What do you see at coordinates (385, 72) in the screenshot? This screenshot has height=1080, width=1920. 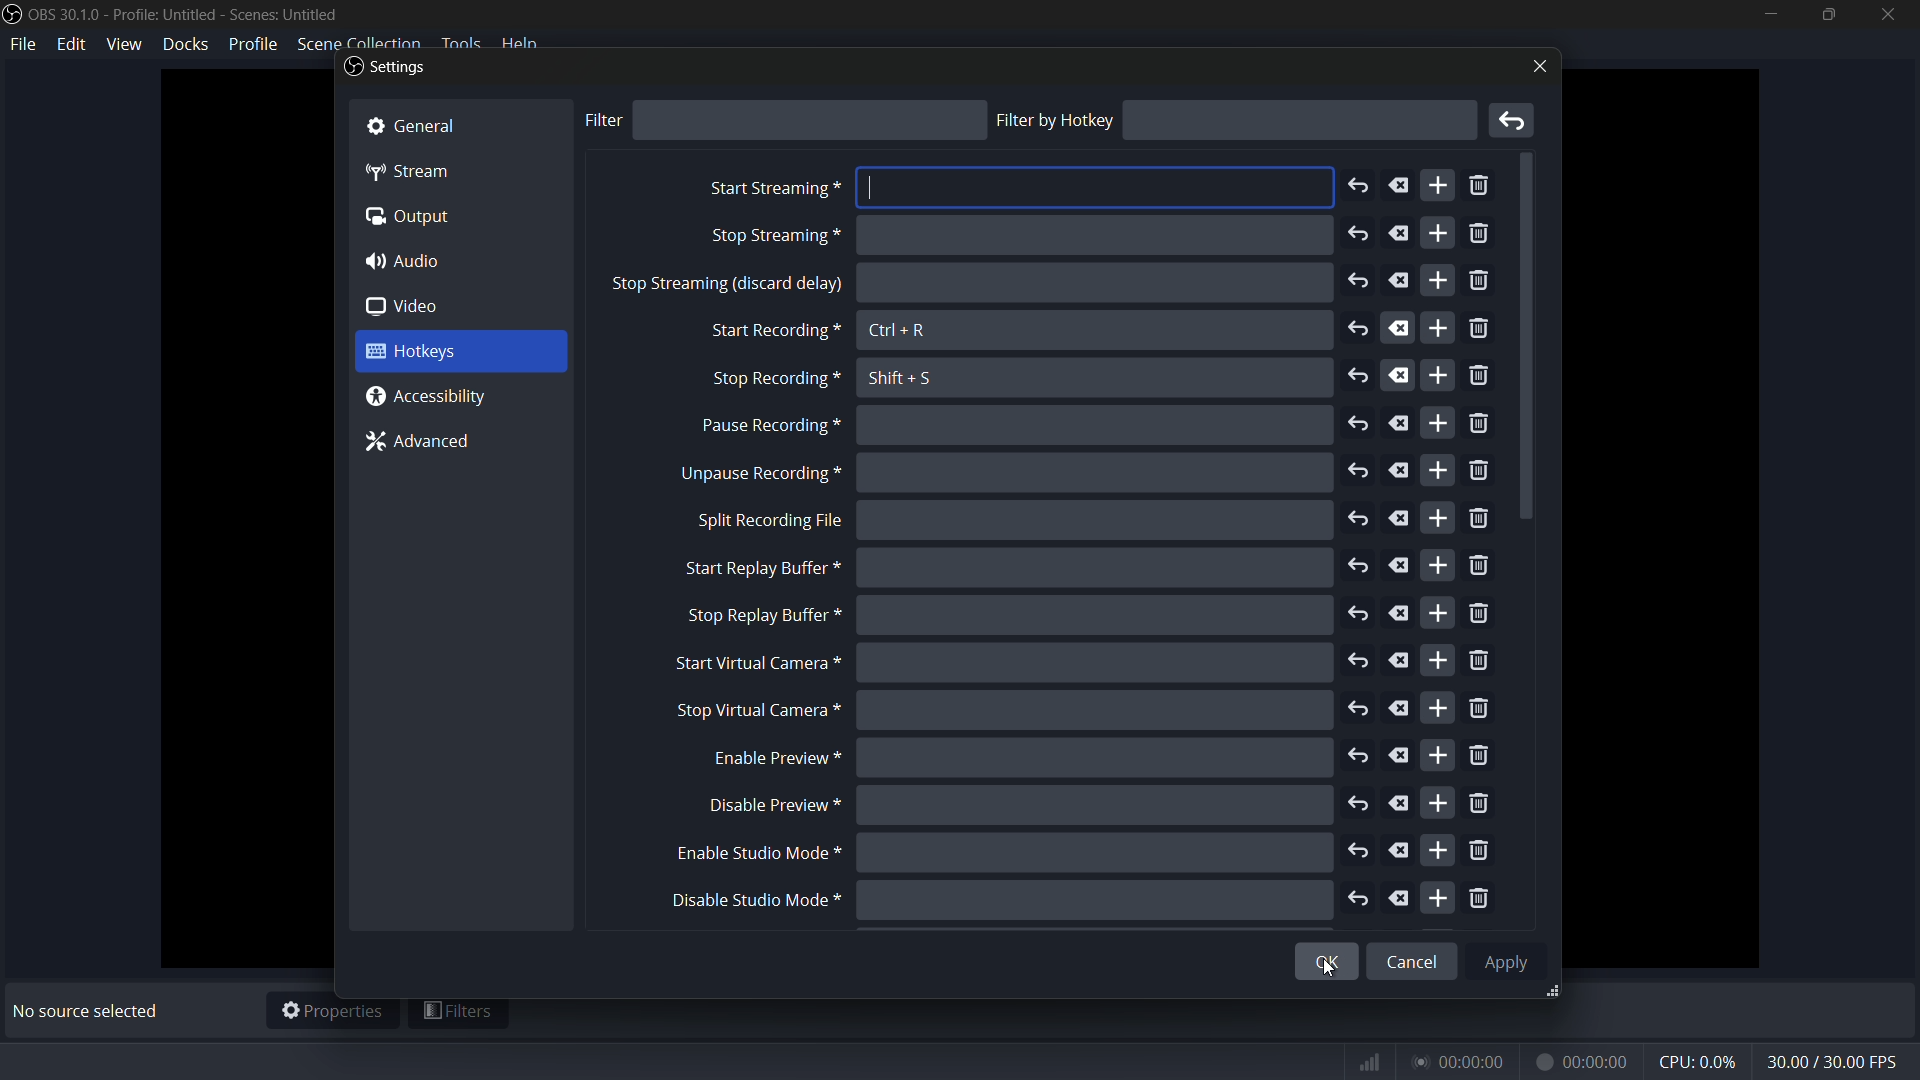 I see `Settings` at bounding box center [385, 72].